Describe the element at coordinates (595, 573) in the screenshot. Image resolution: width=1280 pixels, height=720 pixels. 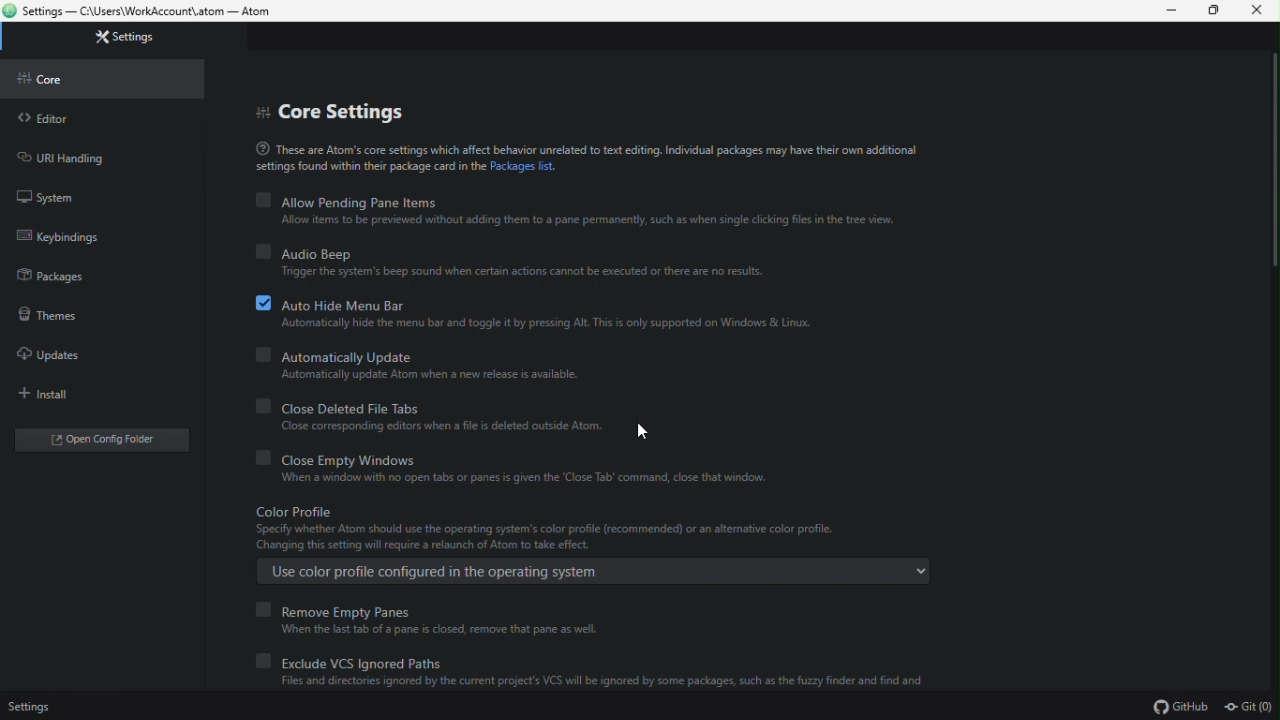
I see `Use color profile configured in the operating system` at that location.